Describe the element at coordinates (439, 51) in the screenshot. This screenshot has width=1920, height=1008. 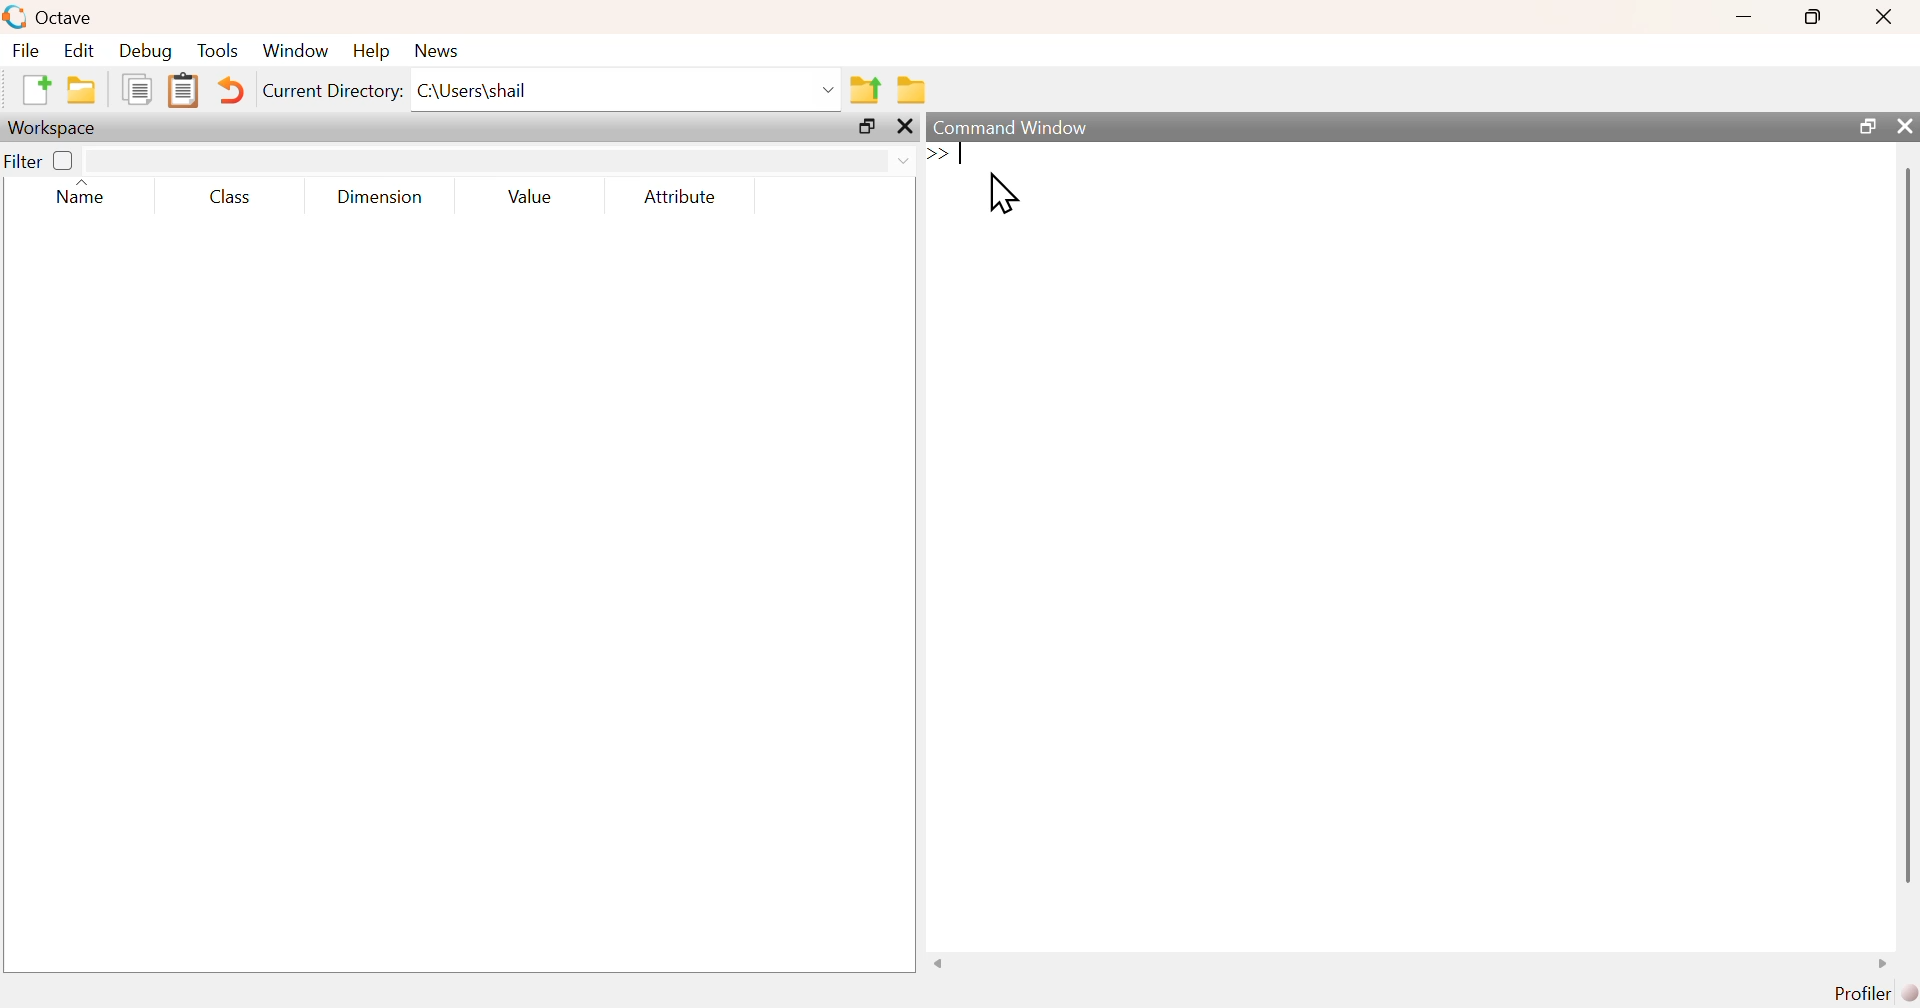
I see `News` at that location.